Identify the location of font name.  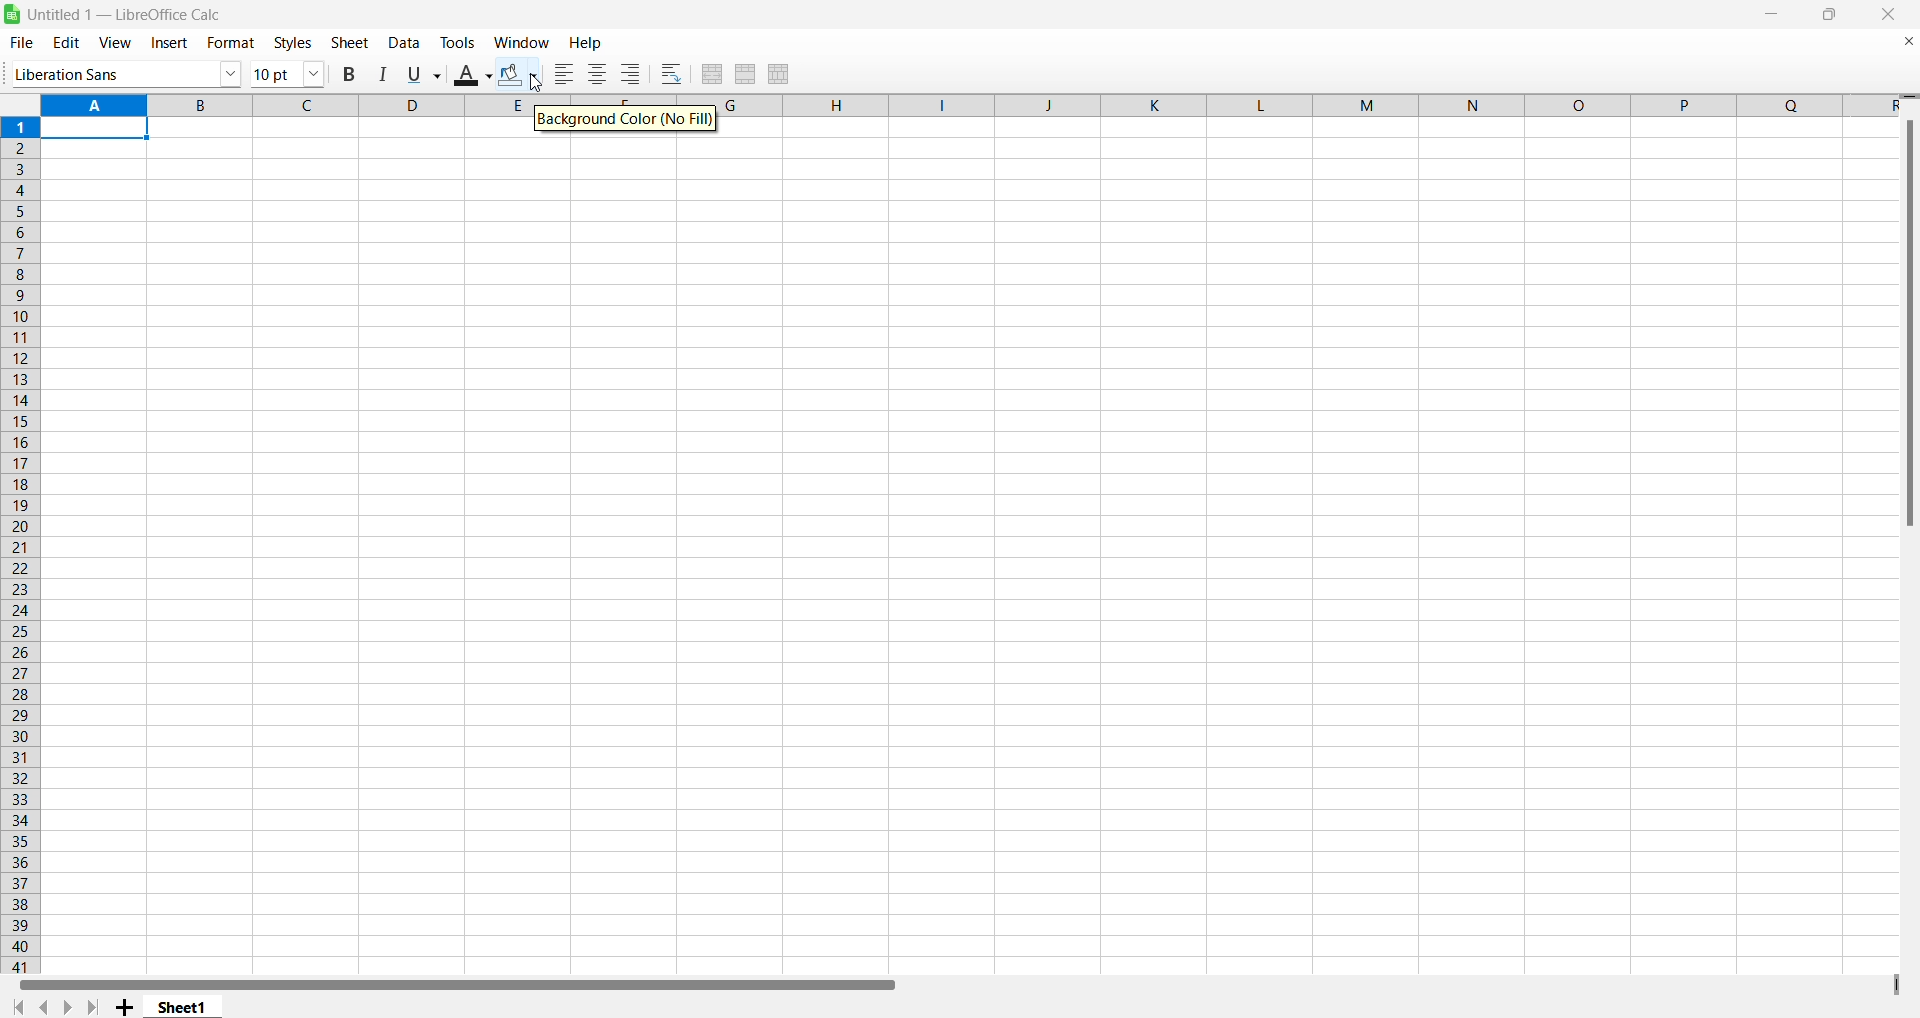
(124, 72).